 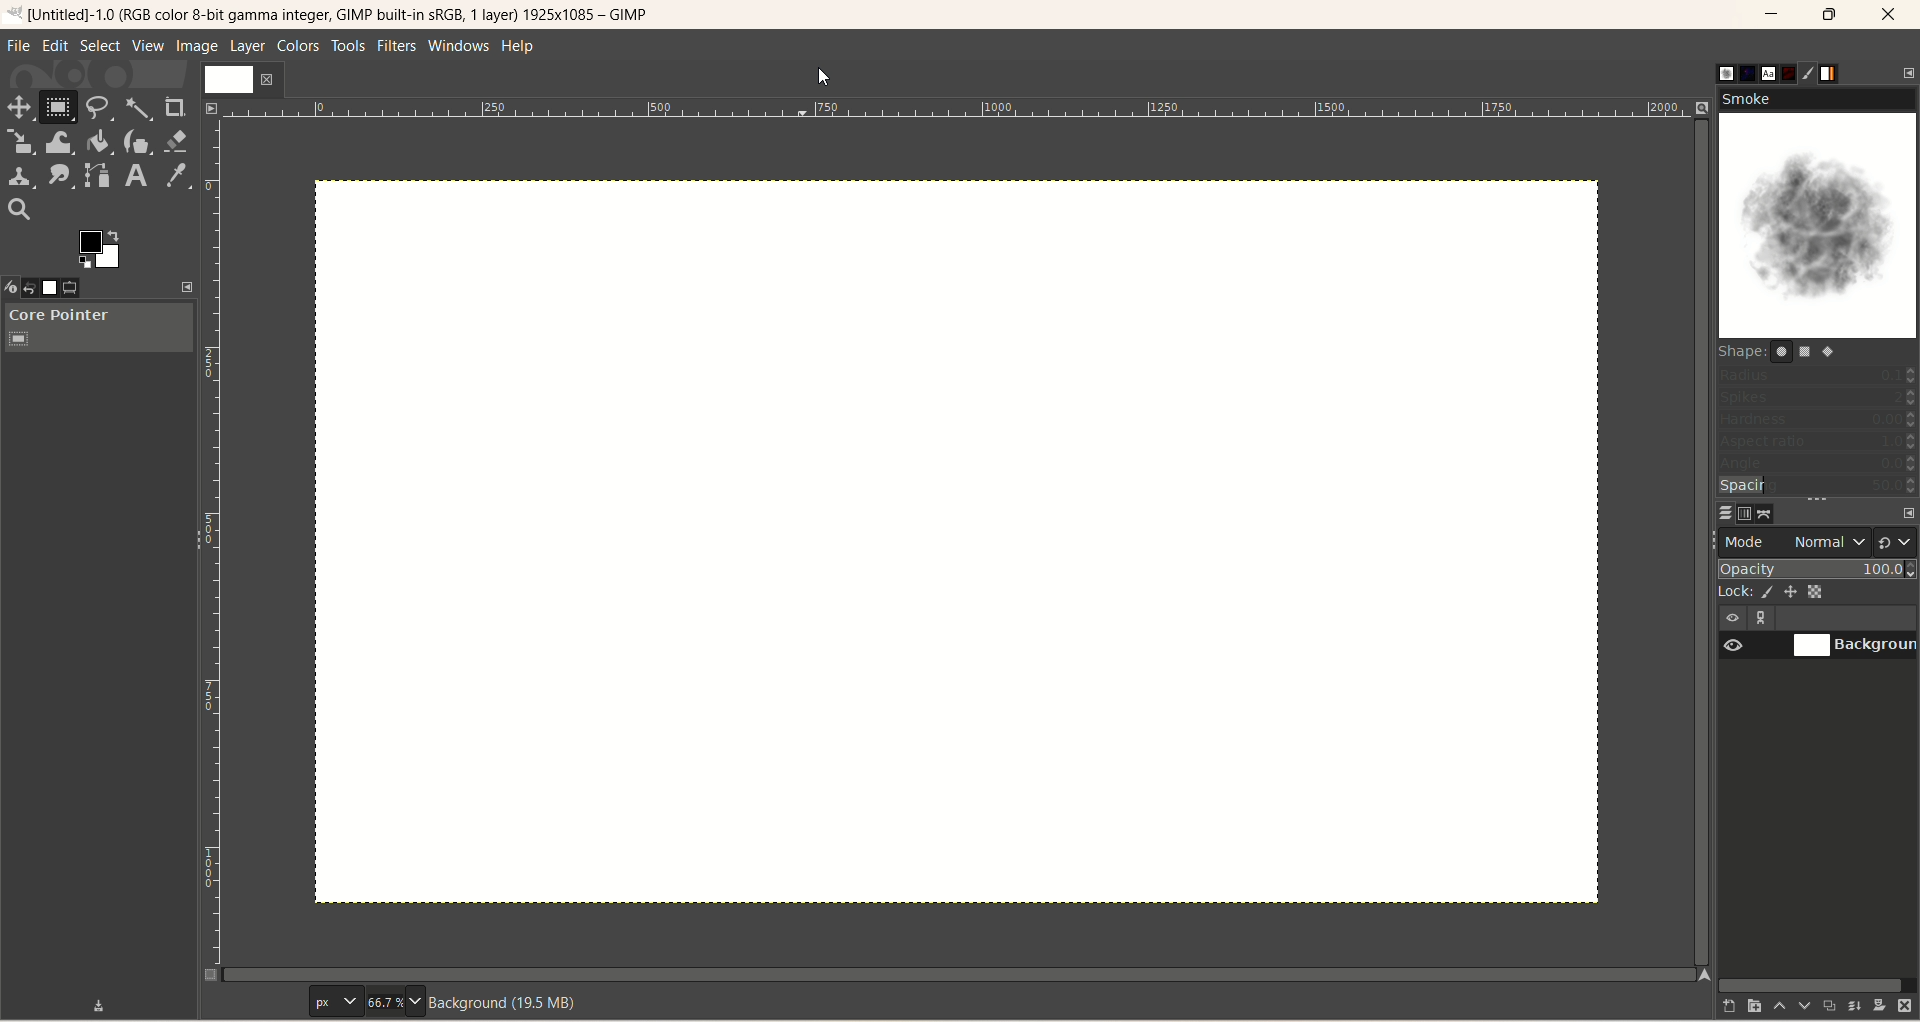 What do you see at coordinates (509, 1004) in the screenshot?
I see `background` at bounding box center [509, 1004].